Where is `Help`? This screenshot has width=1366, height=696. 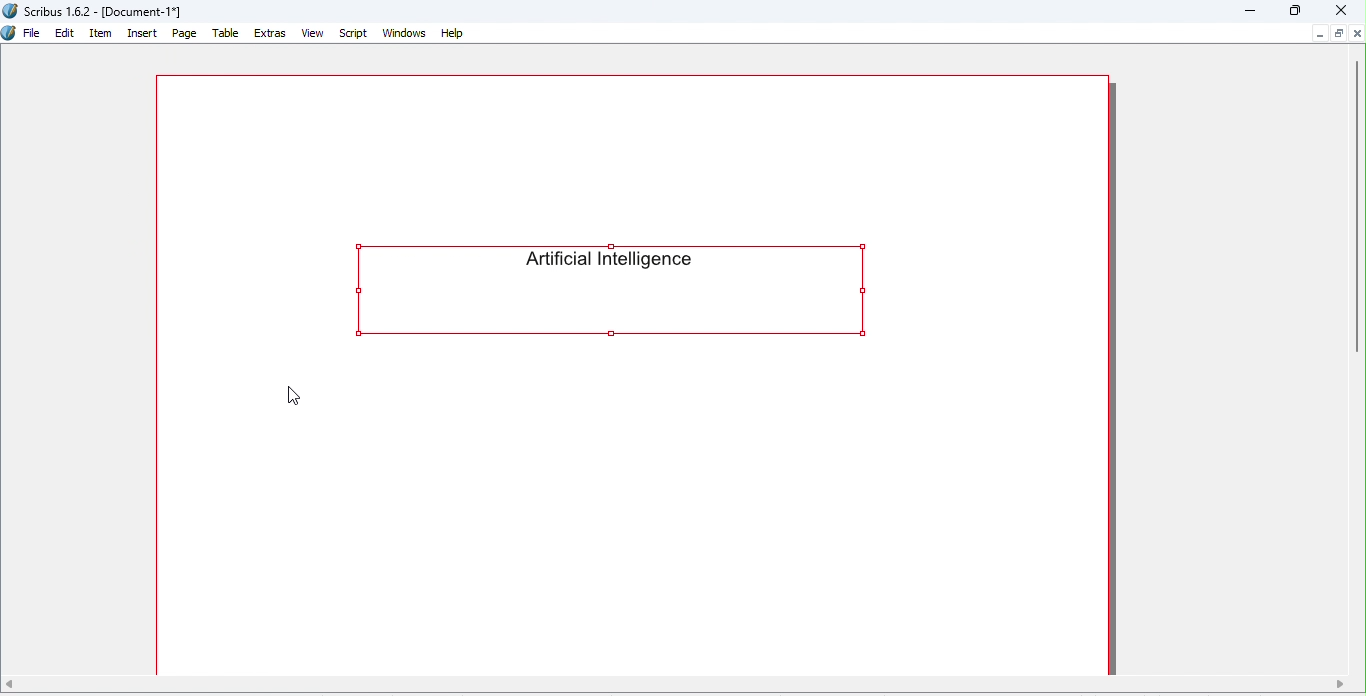 Help is located at coordinates (452, 32).